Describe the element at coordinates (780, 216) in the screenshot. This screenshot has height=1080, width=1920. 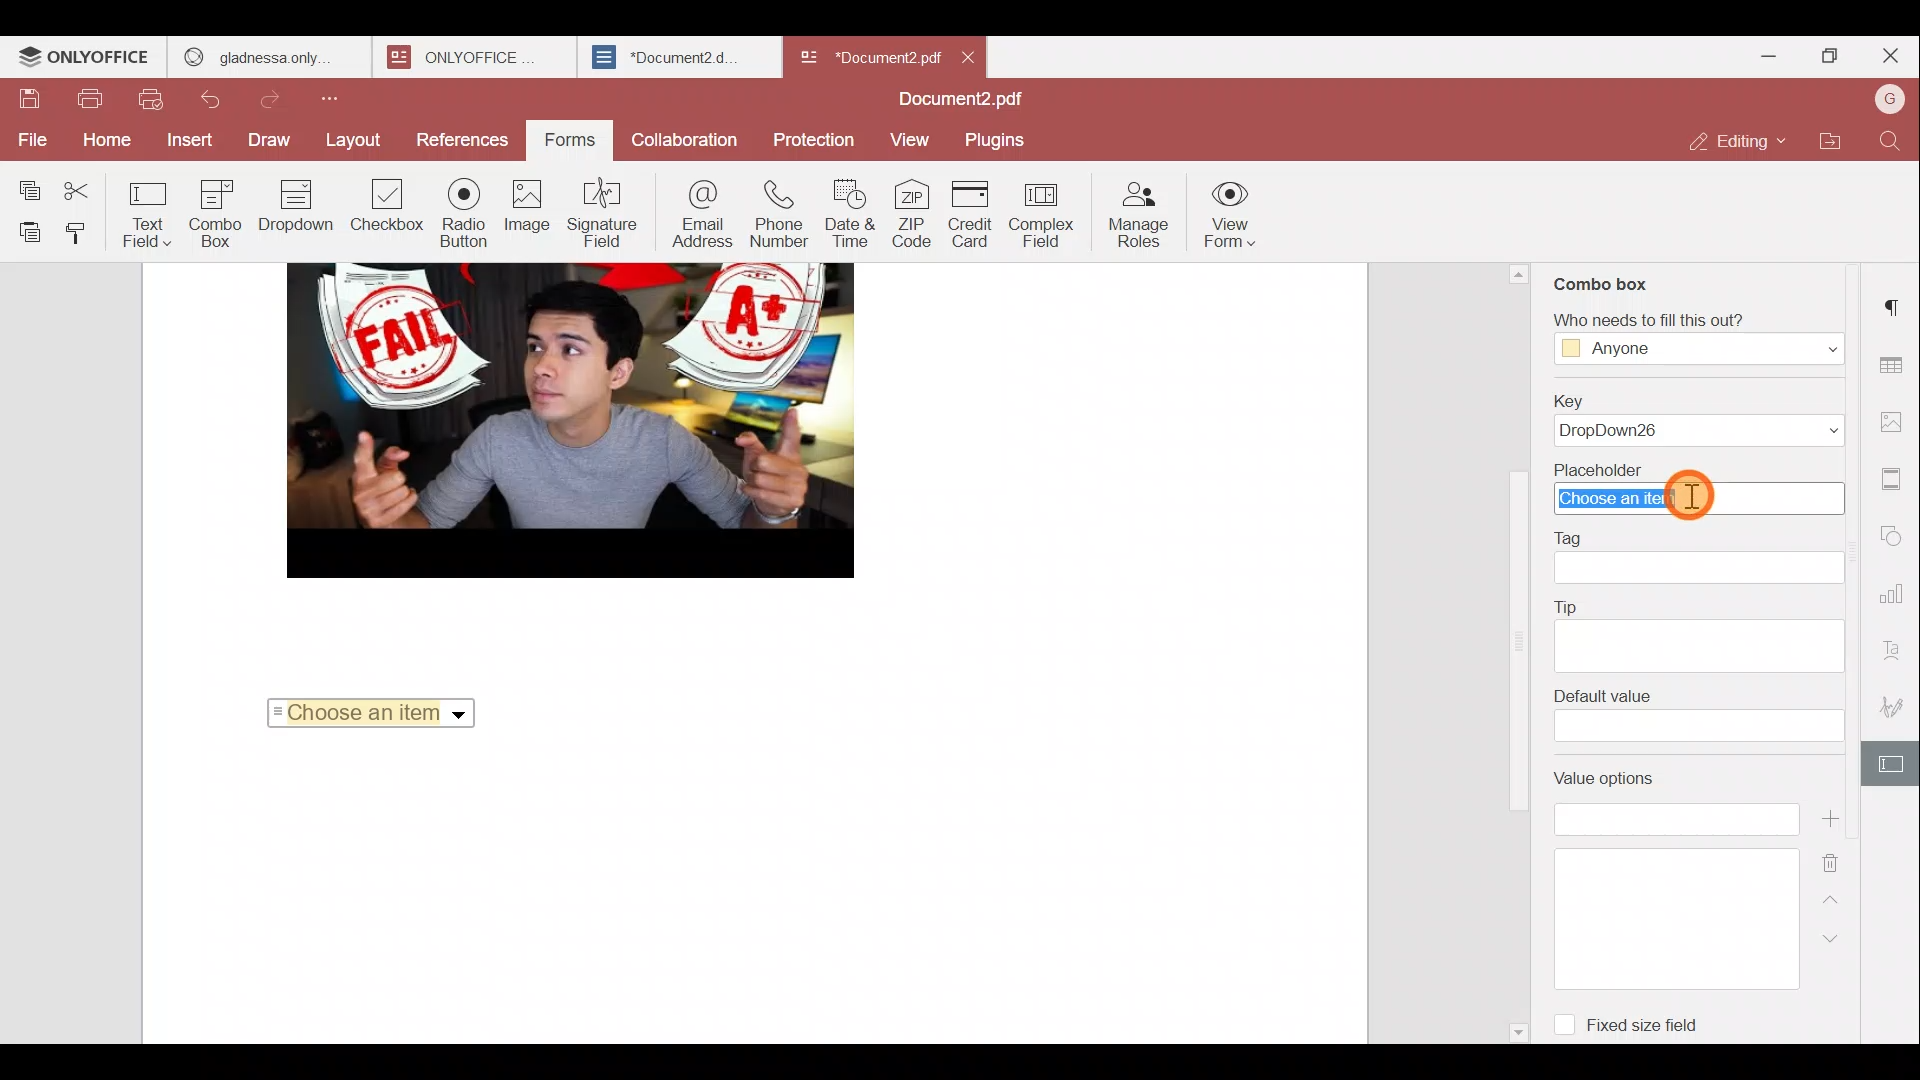
I see `Phone number` at that location.